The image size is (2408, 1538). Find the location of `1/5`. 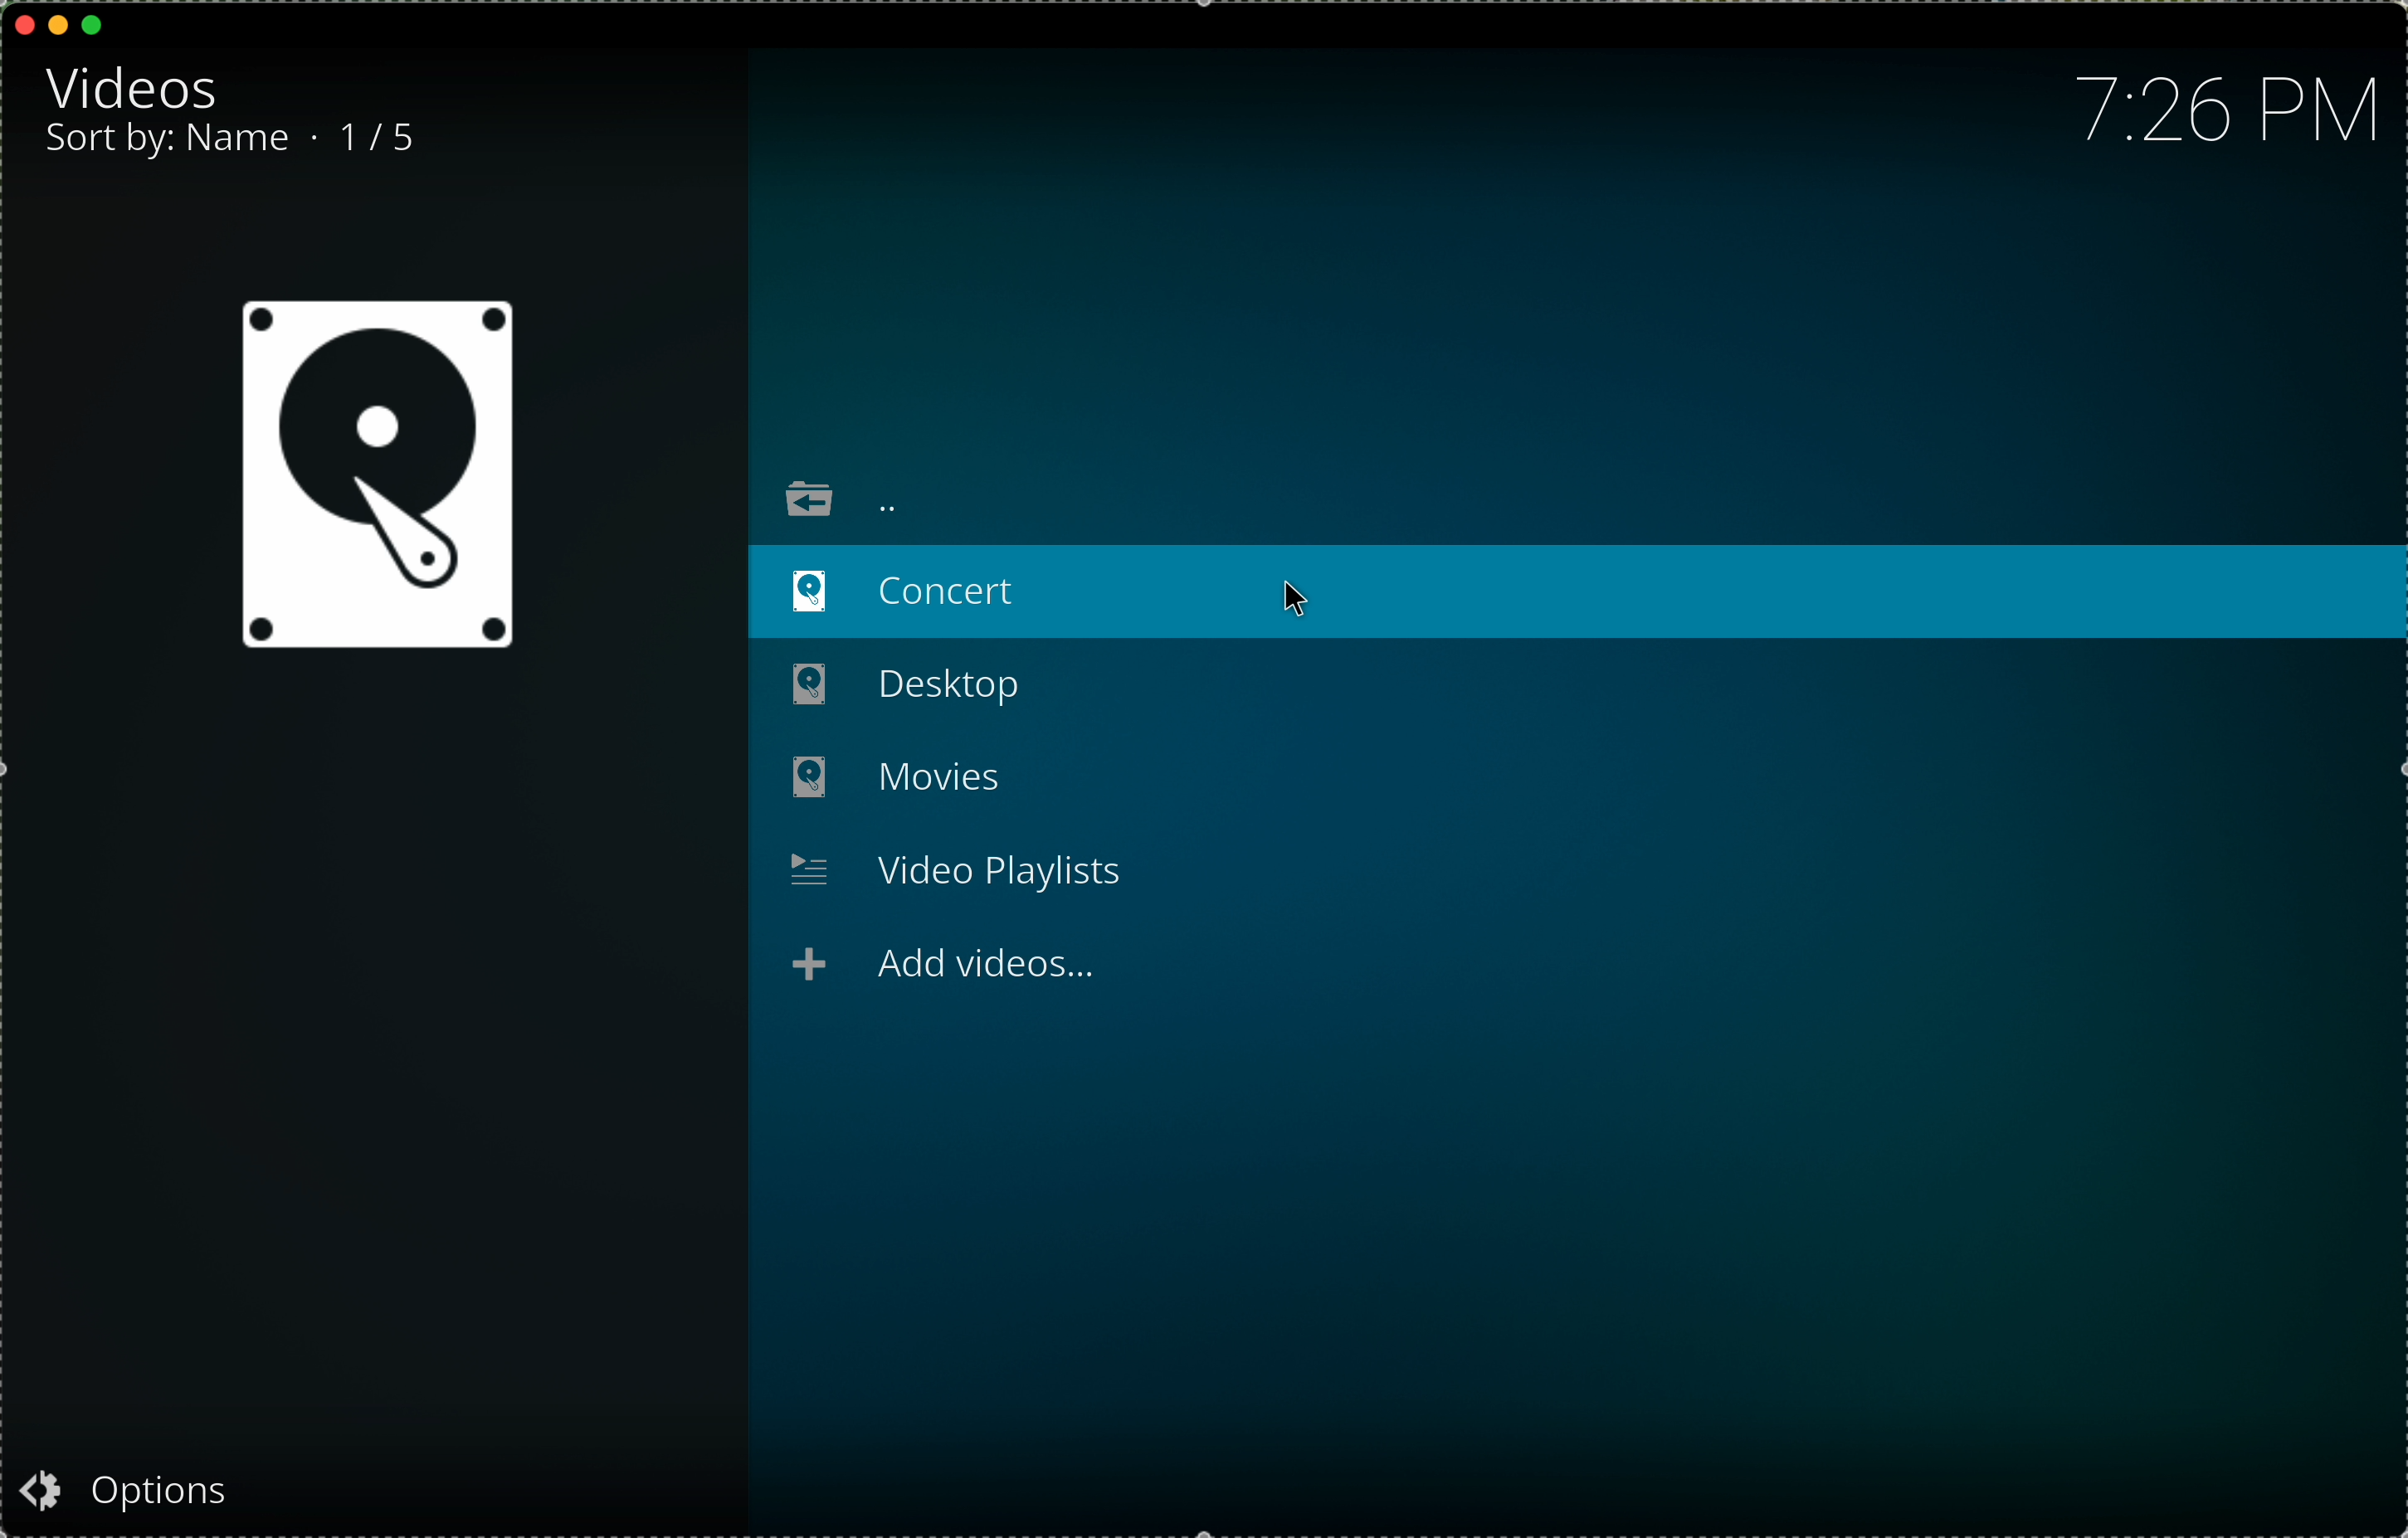

1/5 is located at coordinates (382, 141).